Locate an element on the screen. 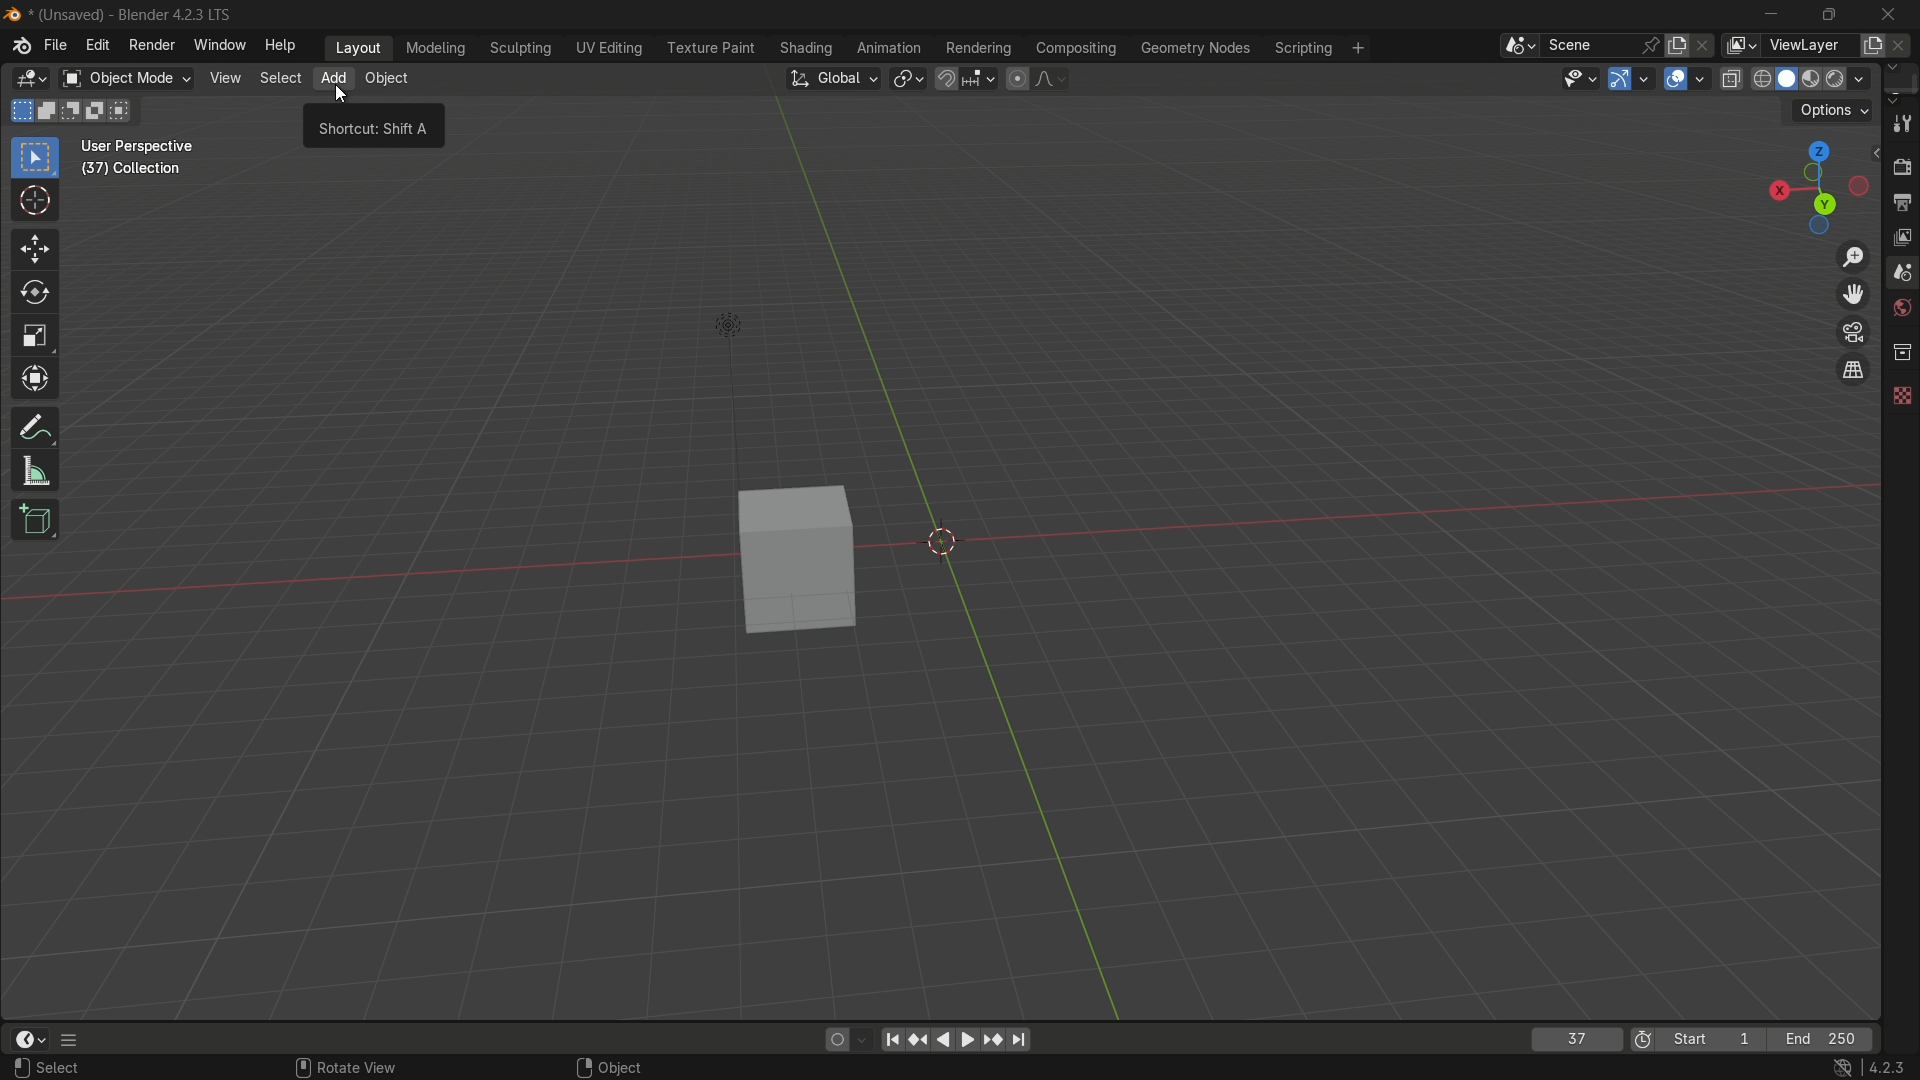 The image size is (1920, 1080). logo is located at coordinates (12, 12).